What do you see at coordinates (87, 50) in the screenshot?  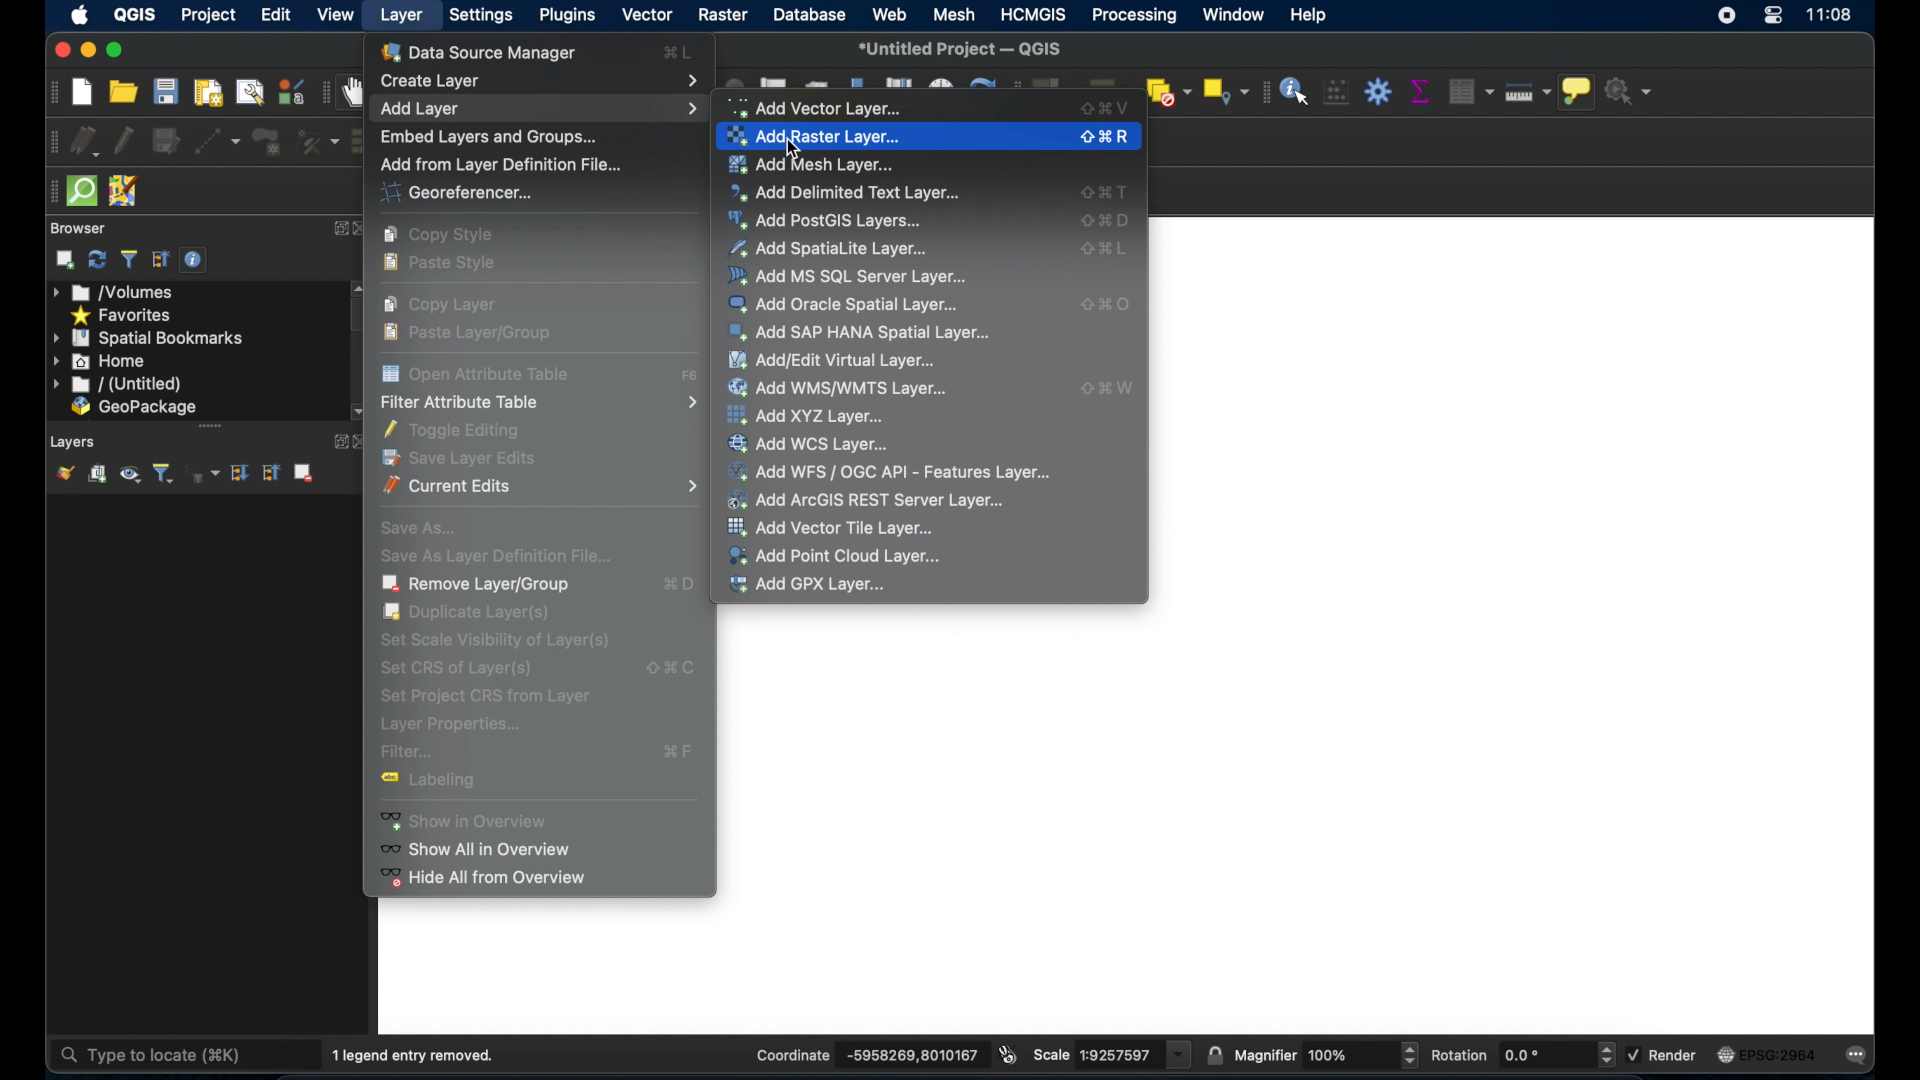 I see `minimize` at bounding box center [87, 50].